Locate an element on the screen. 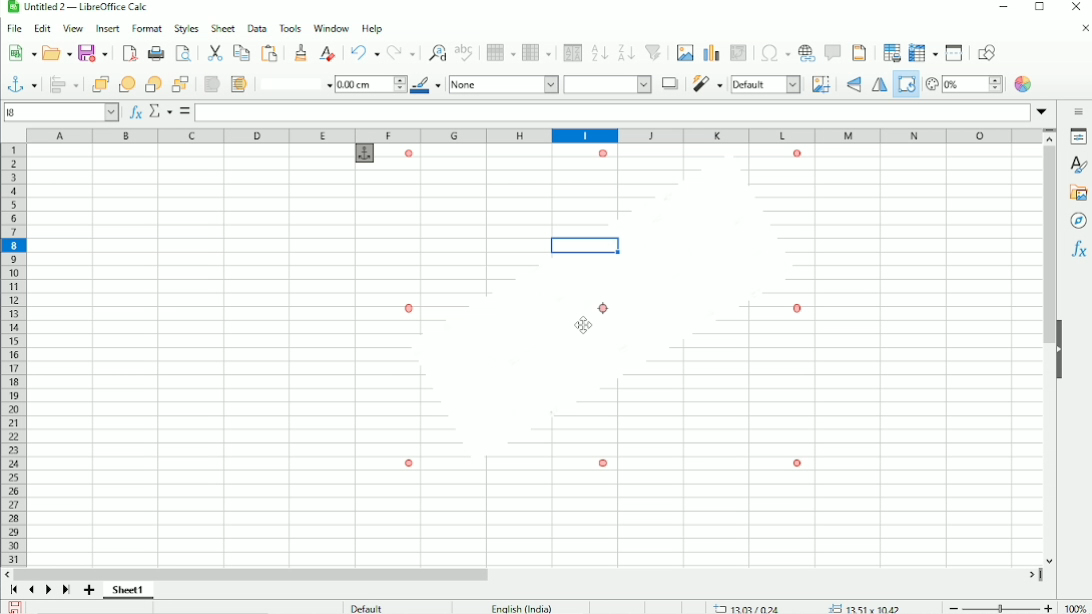  Functions is located at coordinates (1077, 250).